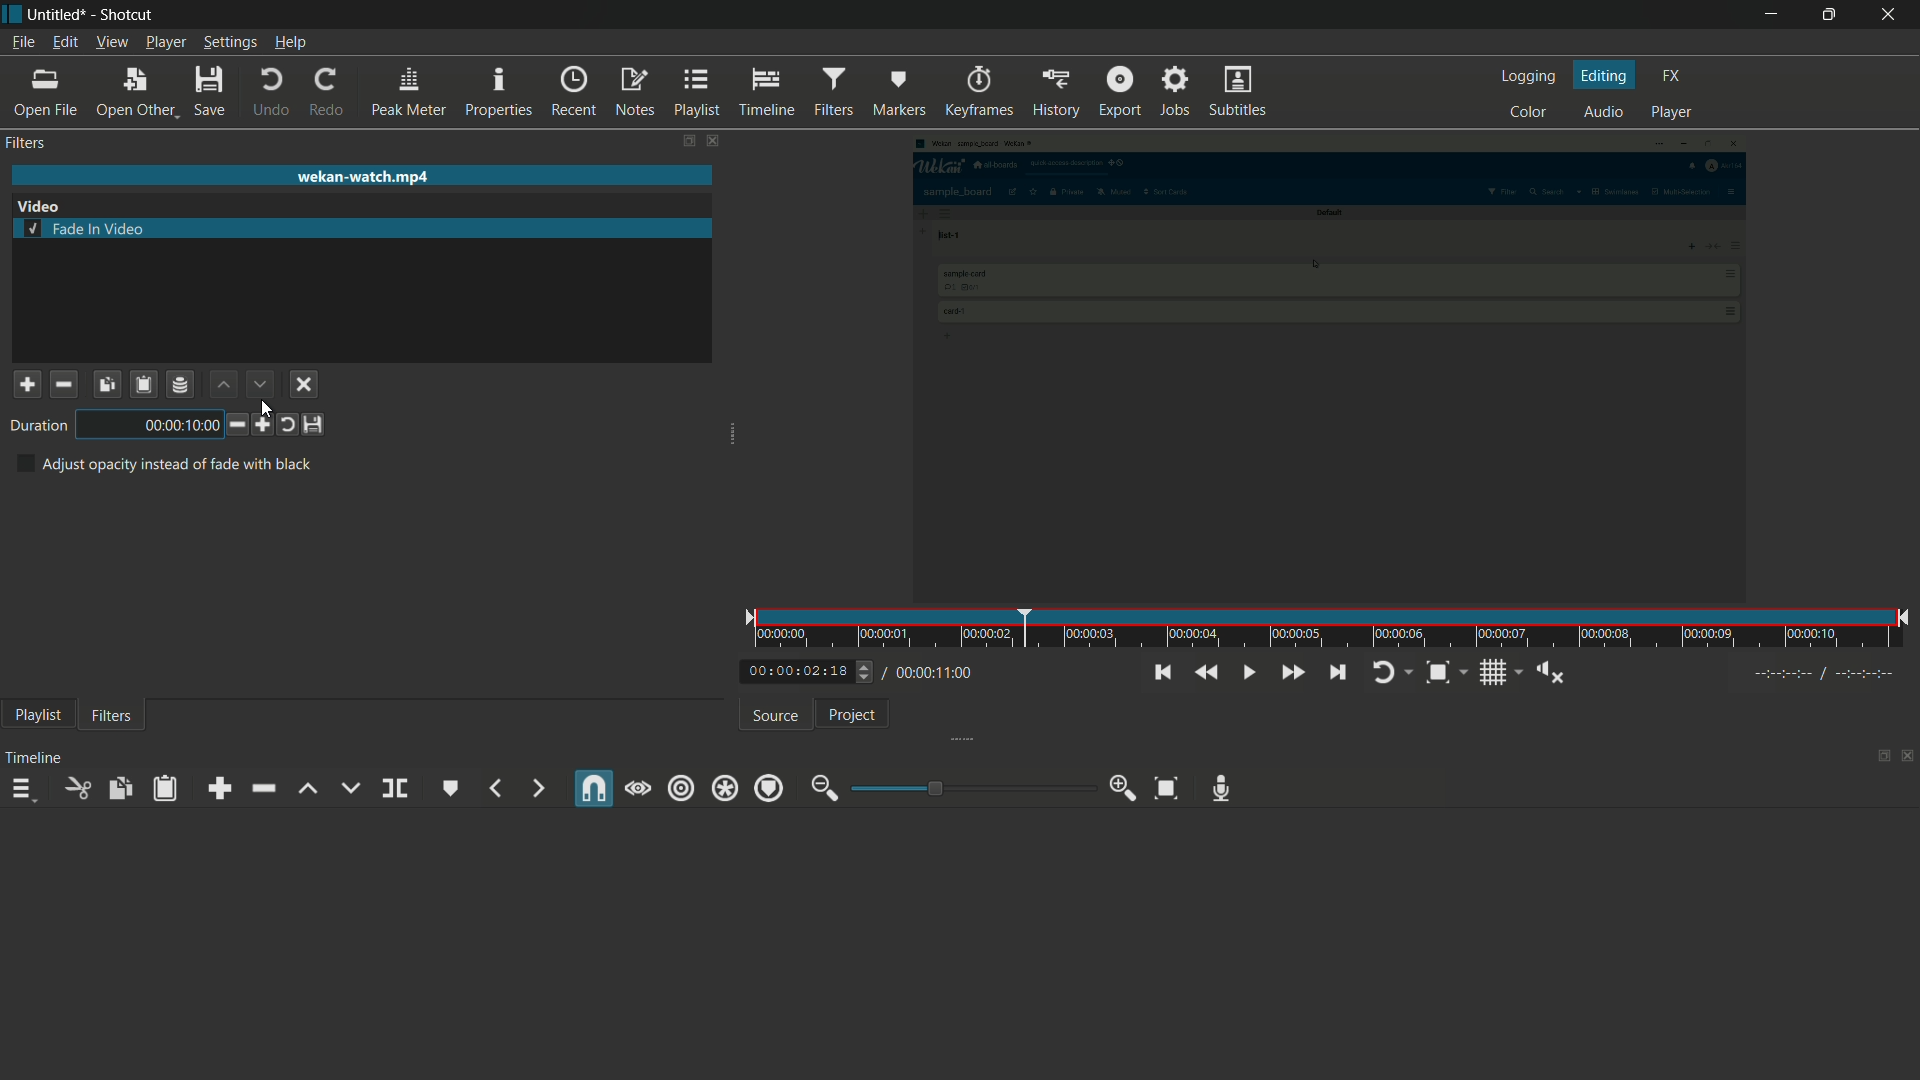  What do you see at coordinates (409, 90) in the screenshot?
I see `peak meter` at bounding box center [409, 90].